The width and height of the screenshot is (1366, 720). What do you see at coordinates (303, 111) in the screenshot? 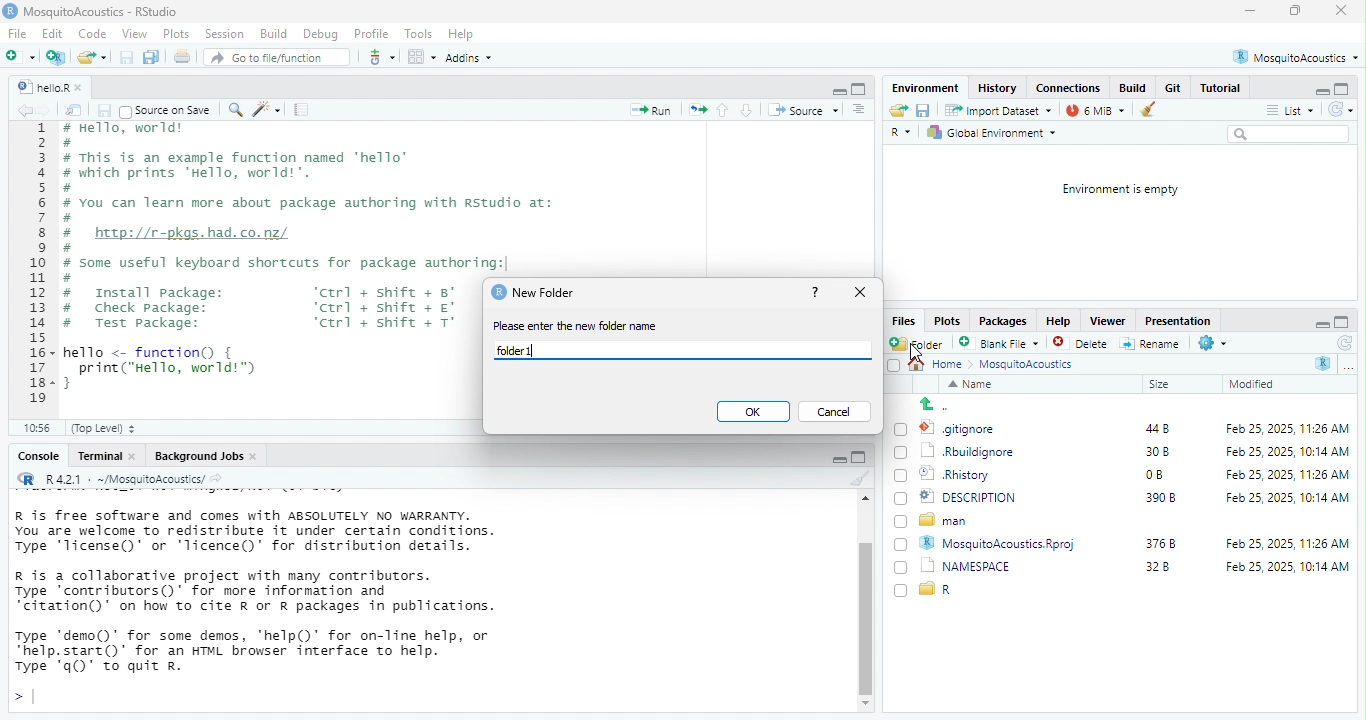
I see `compile report` at bounding box center [303, 111].